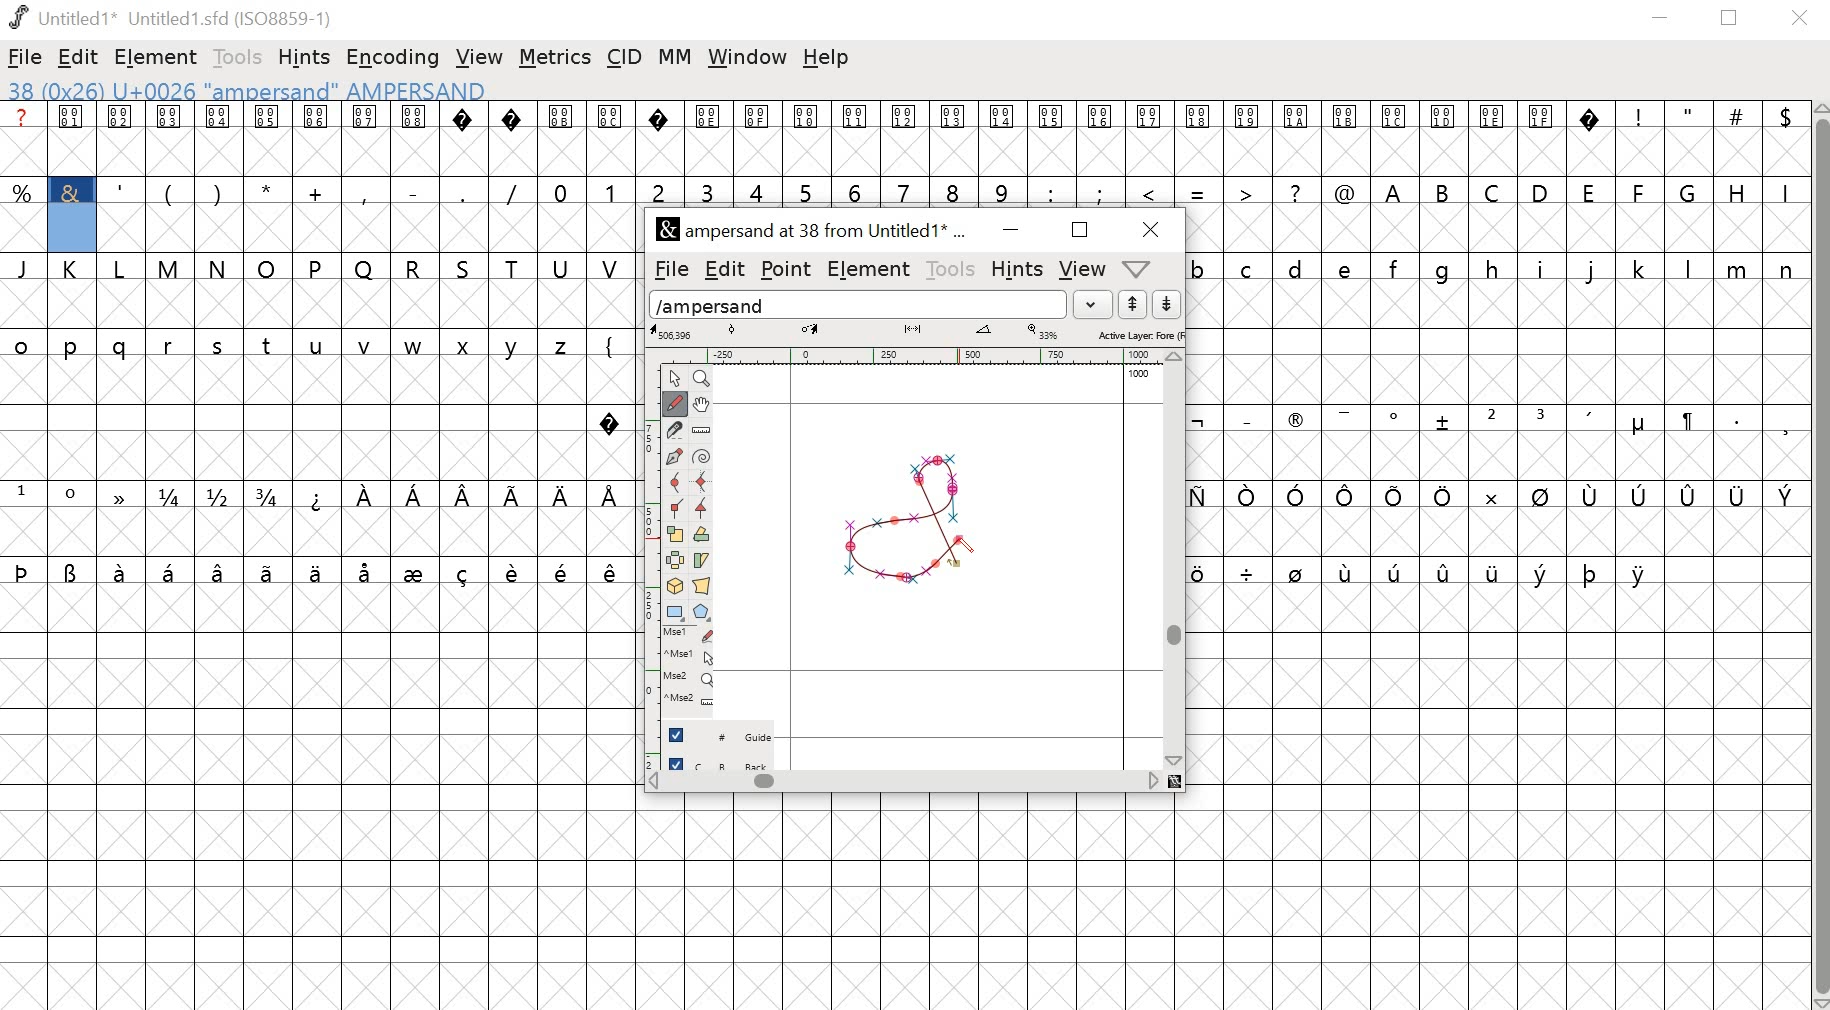 Image resolution: width=1830 pixels, height=1010 pixels. I want to click on {, so click(611, 343).